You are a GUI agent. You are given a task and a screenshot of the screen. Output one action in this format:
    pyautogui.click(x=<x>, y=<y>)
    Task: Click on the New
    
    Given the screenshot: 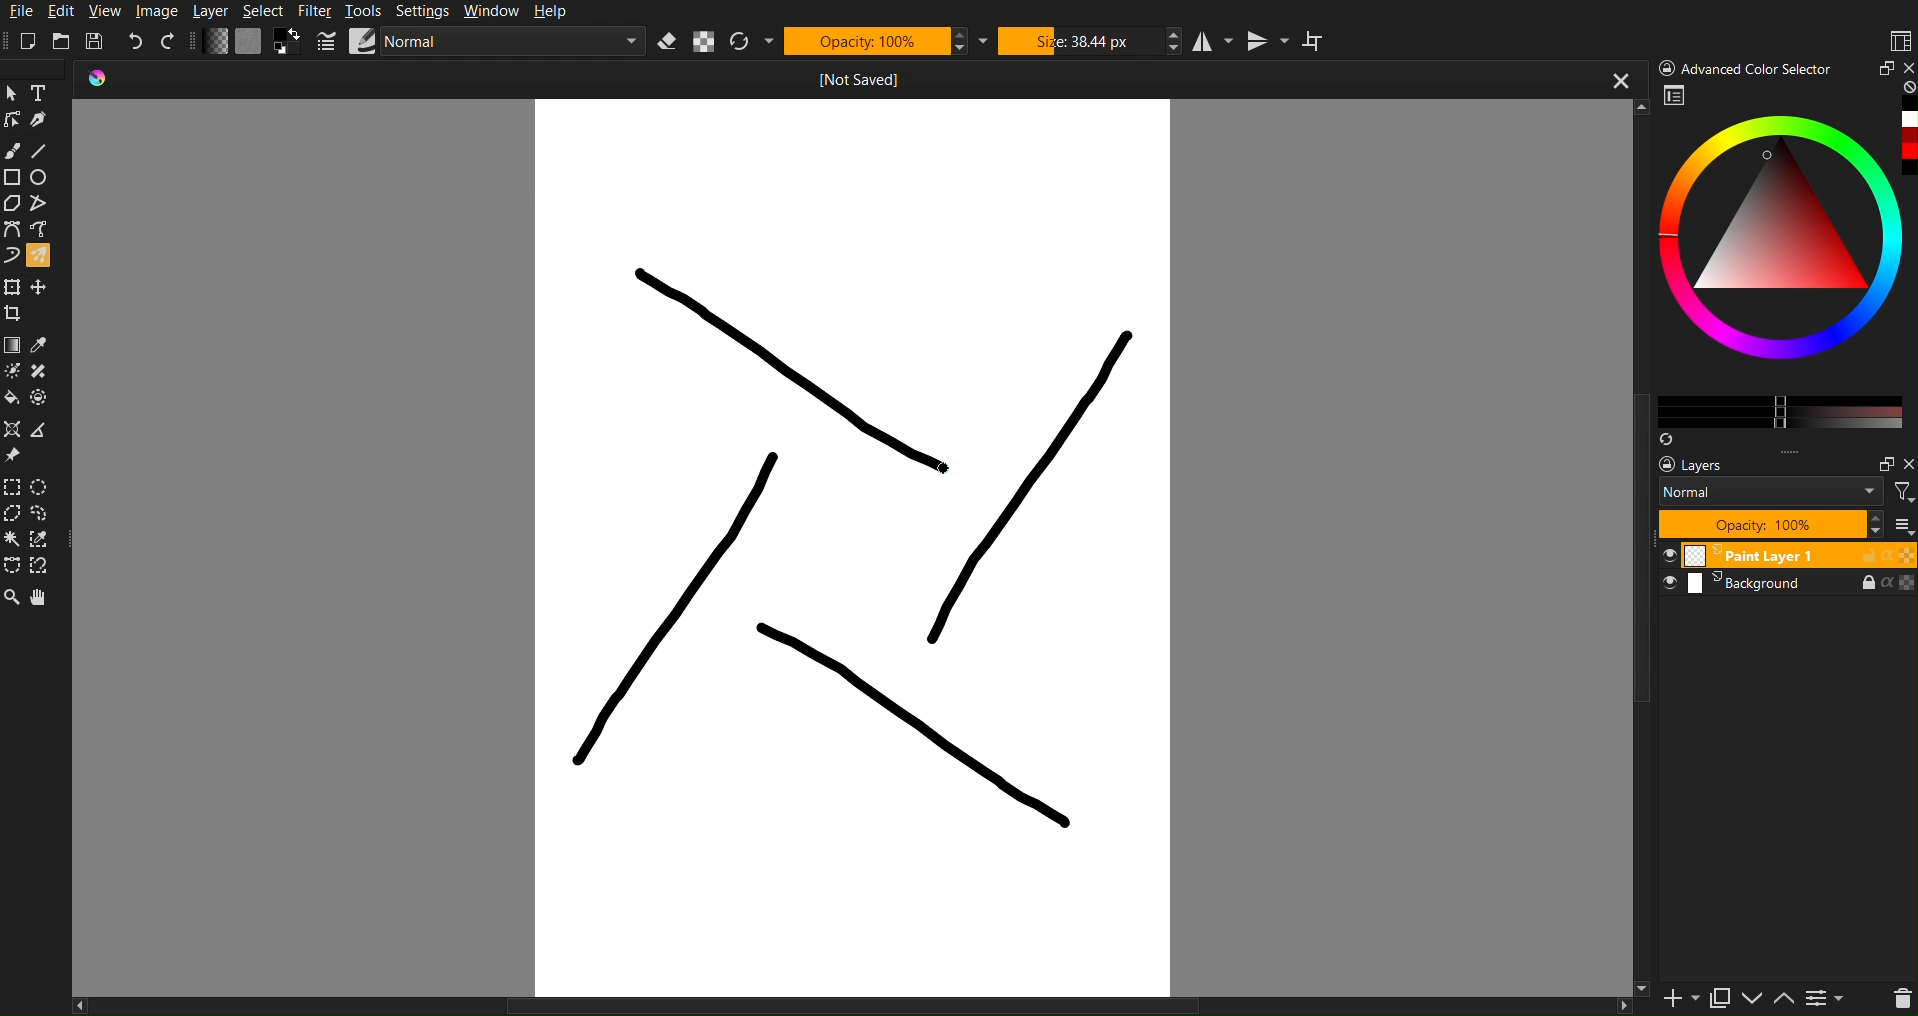 What is the action you would take?
    pyautogui.click(x=34, y=38)
    